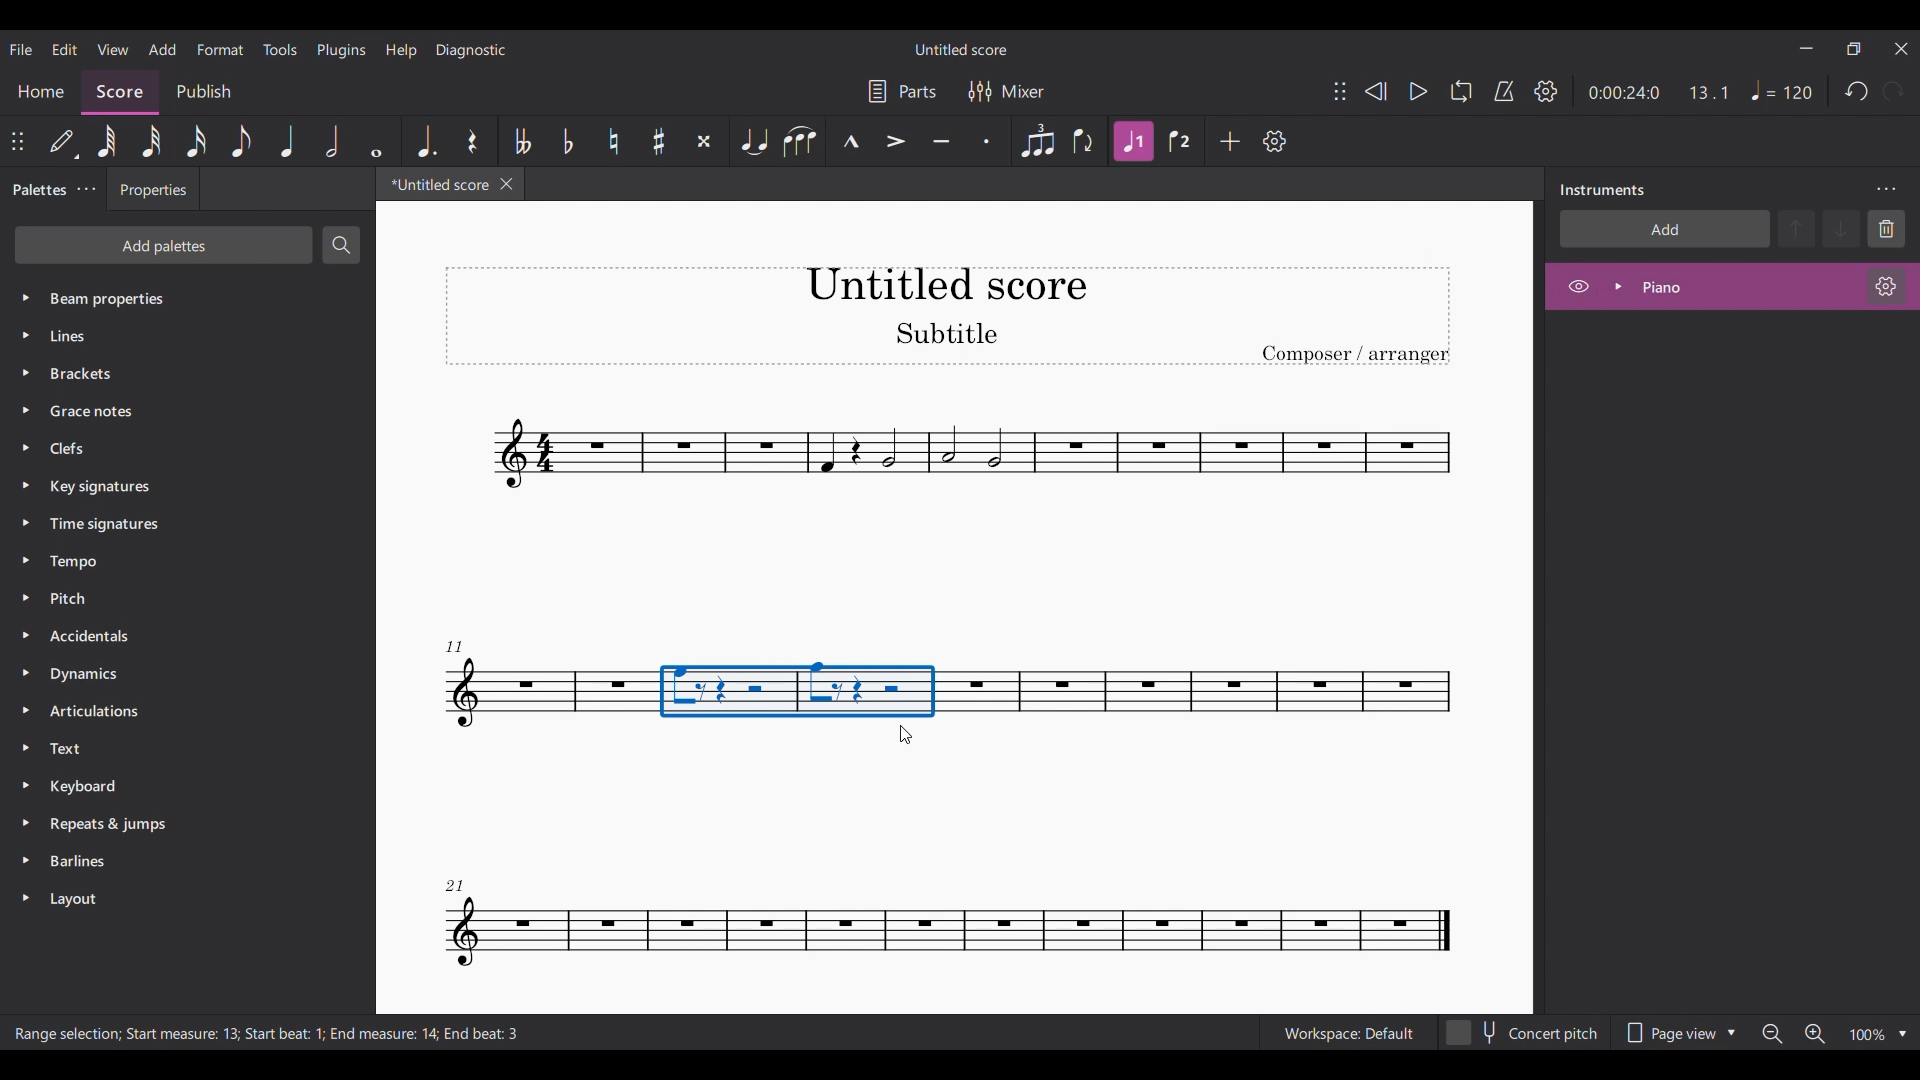  I want to click on Change position of toolbar, so click(18, 141).